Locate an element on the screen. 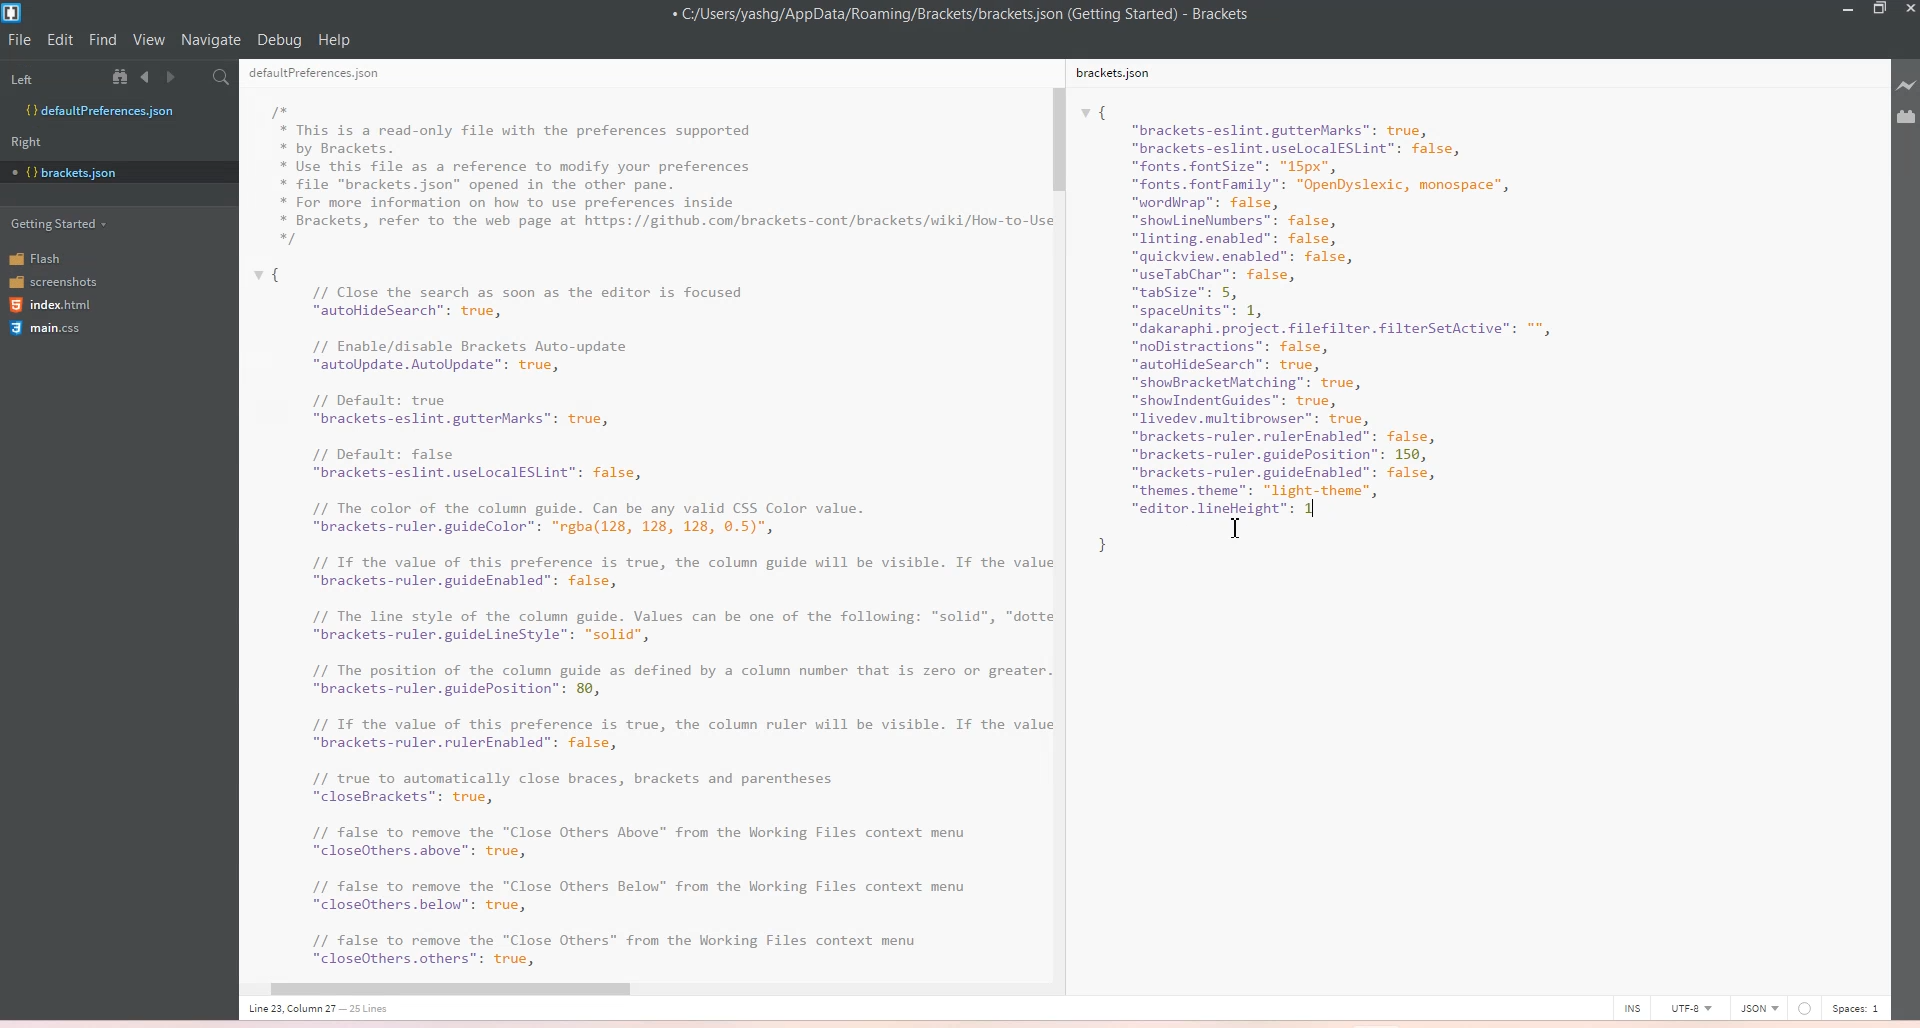  Find is located at coordinates (104, 40).